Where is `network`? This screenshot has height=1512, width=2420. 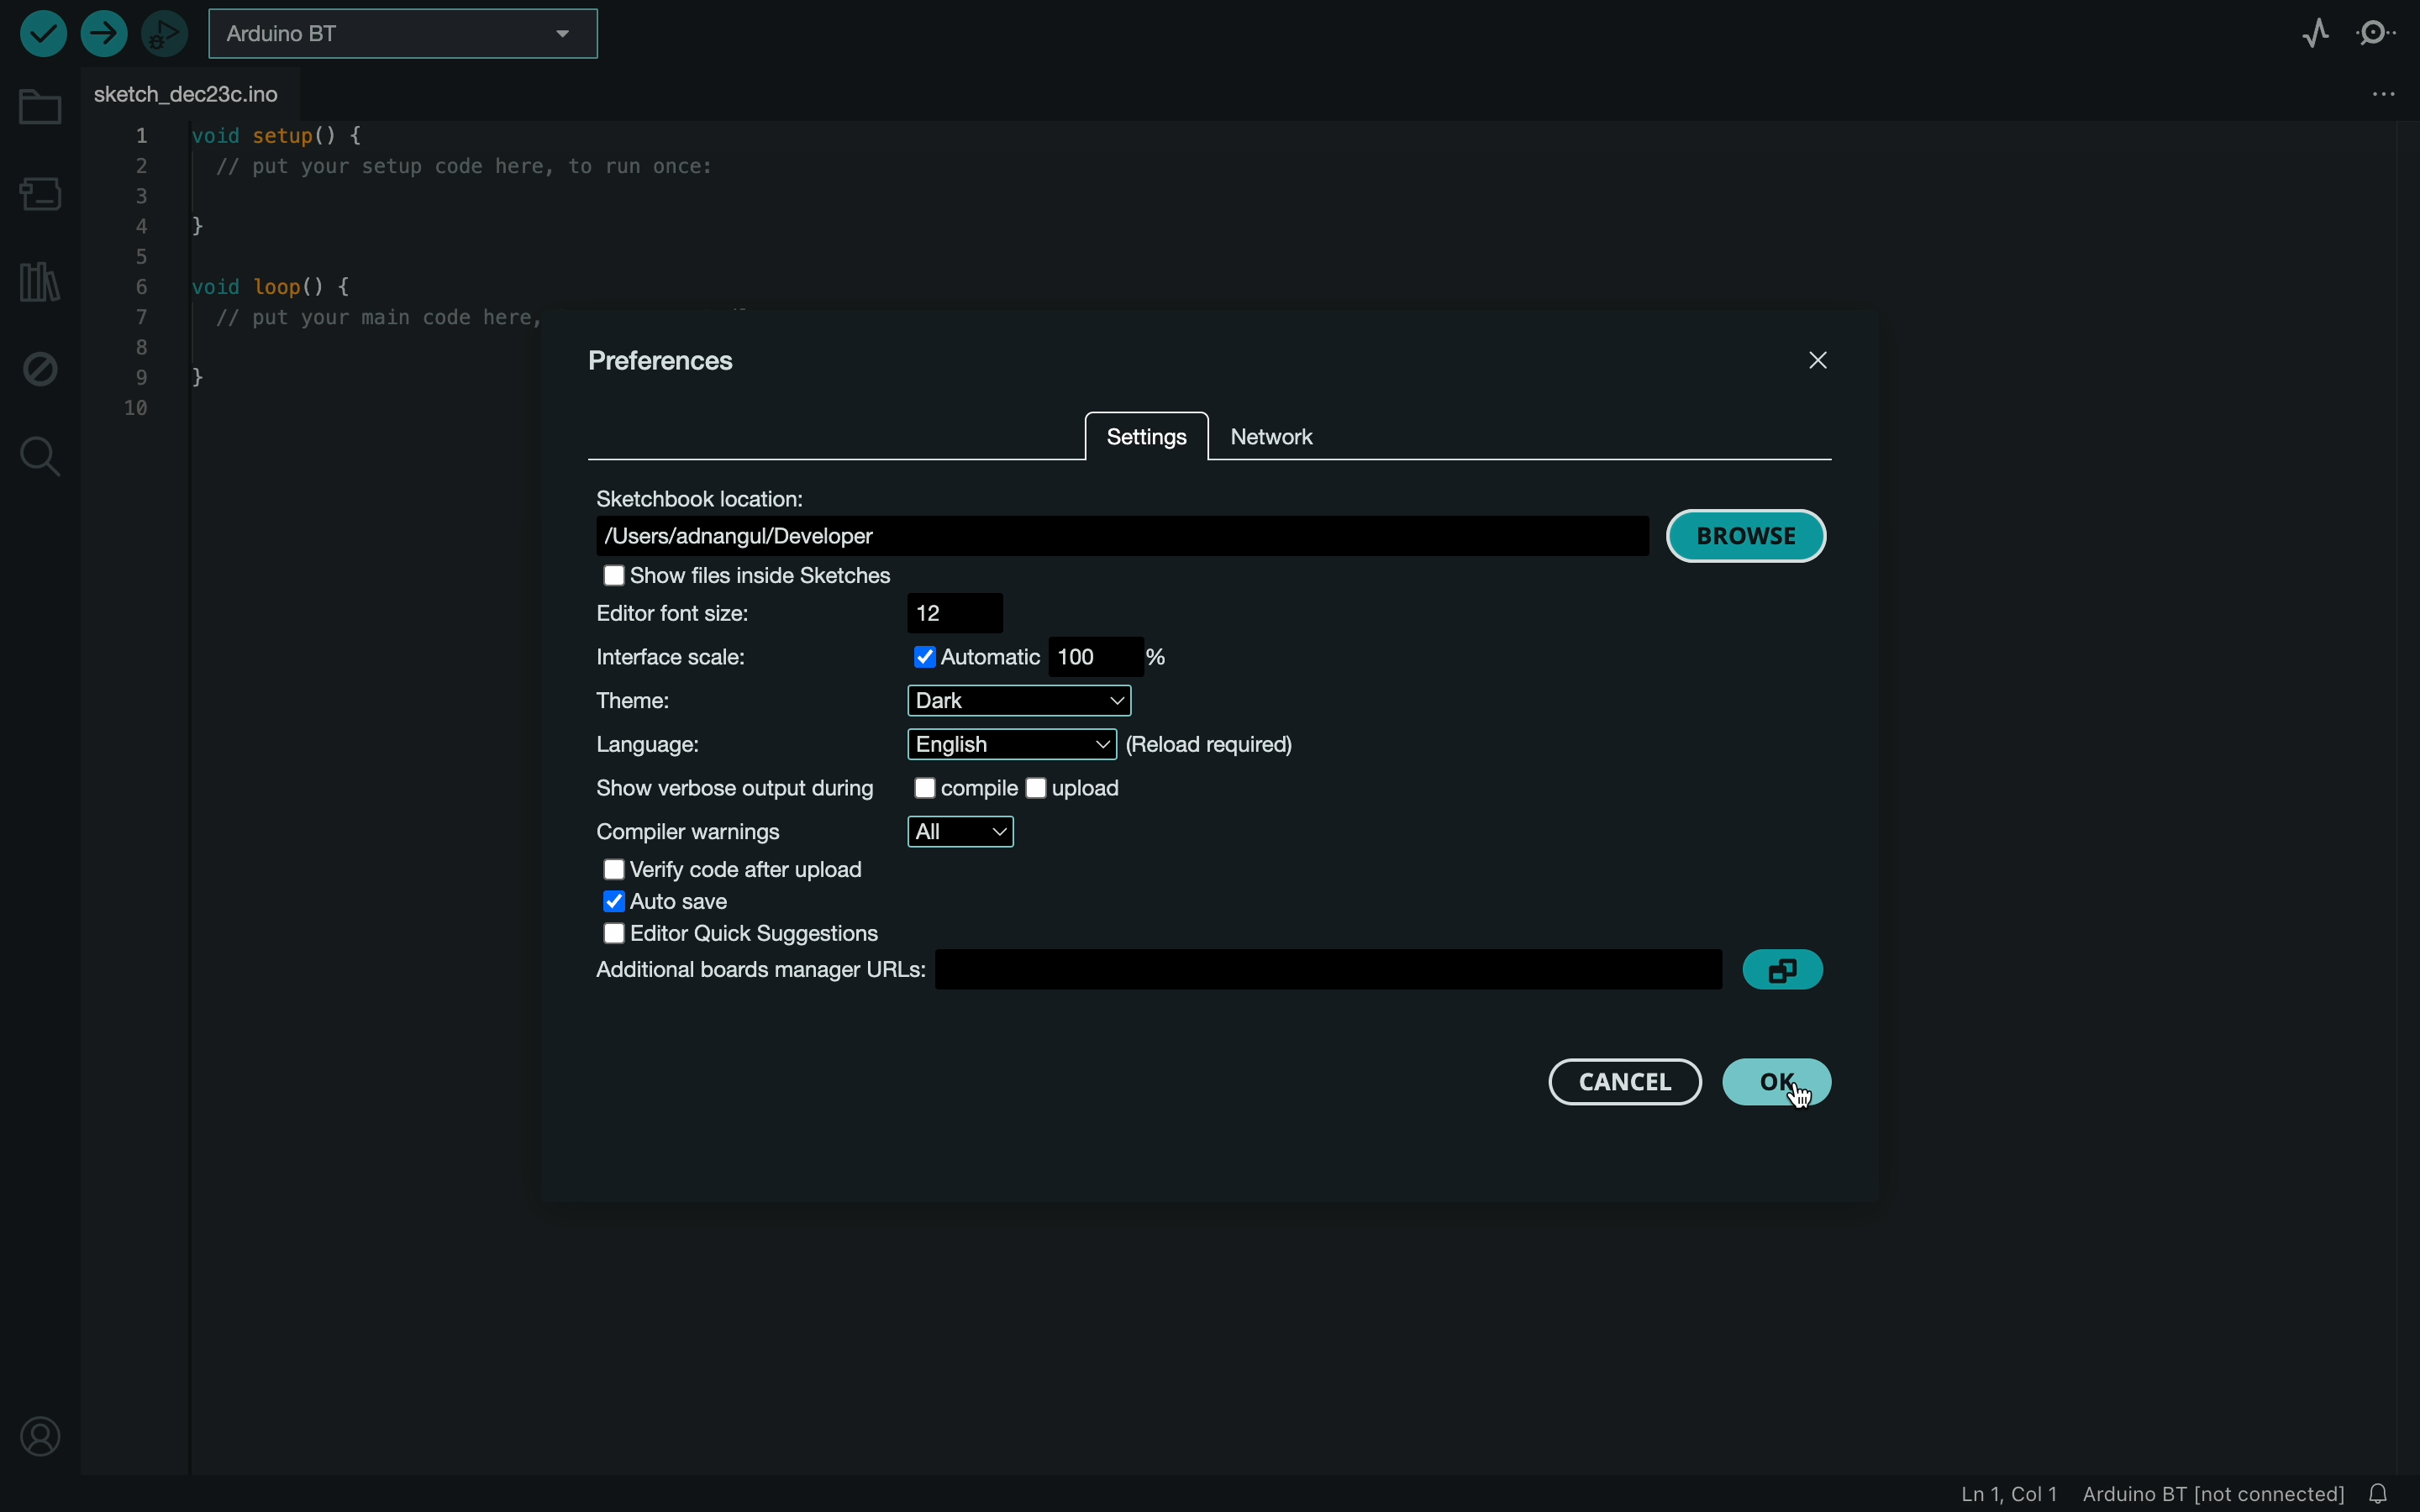
network is located at coordinates (1399, 434).